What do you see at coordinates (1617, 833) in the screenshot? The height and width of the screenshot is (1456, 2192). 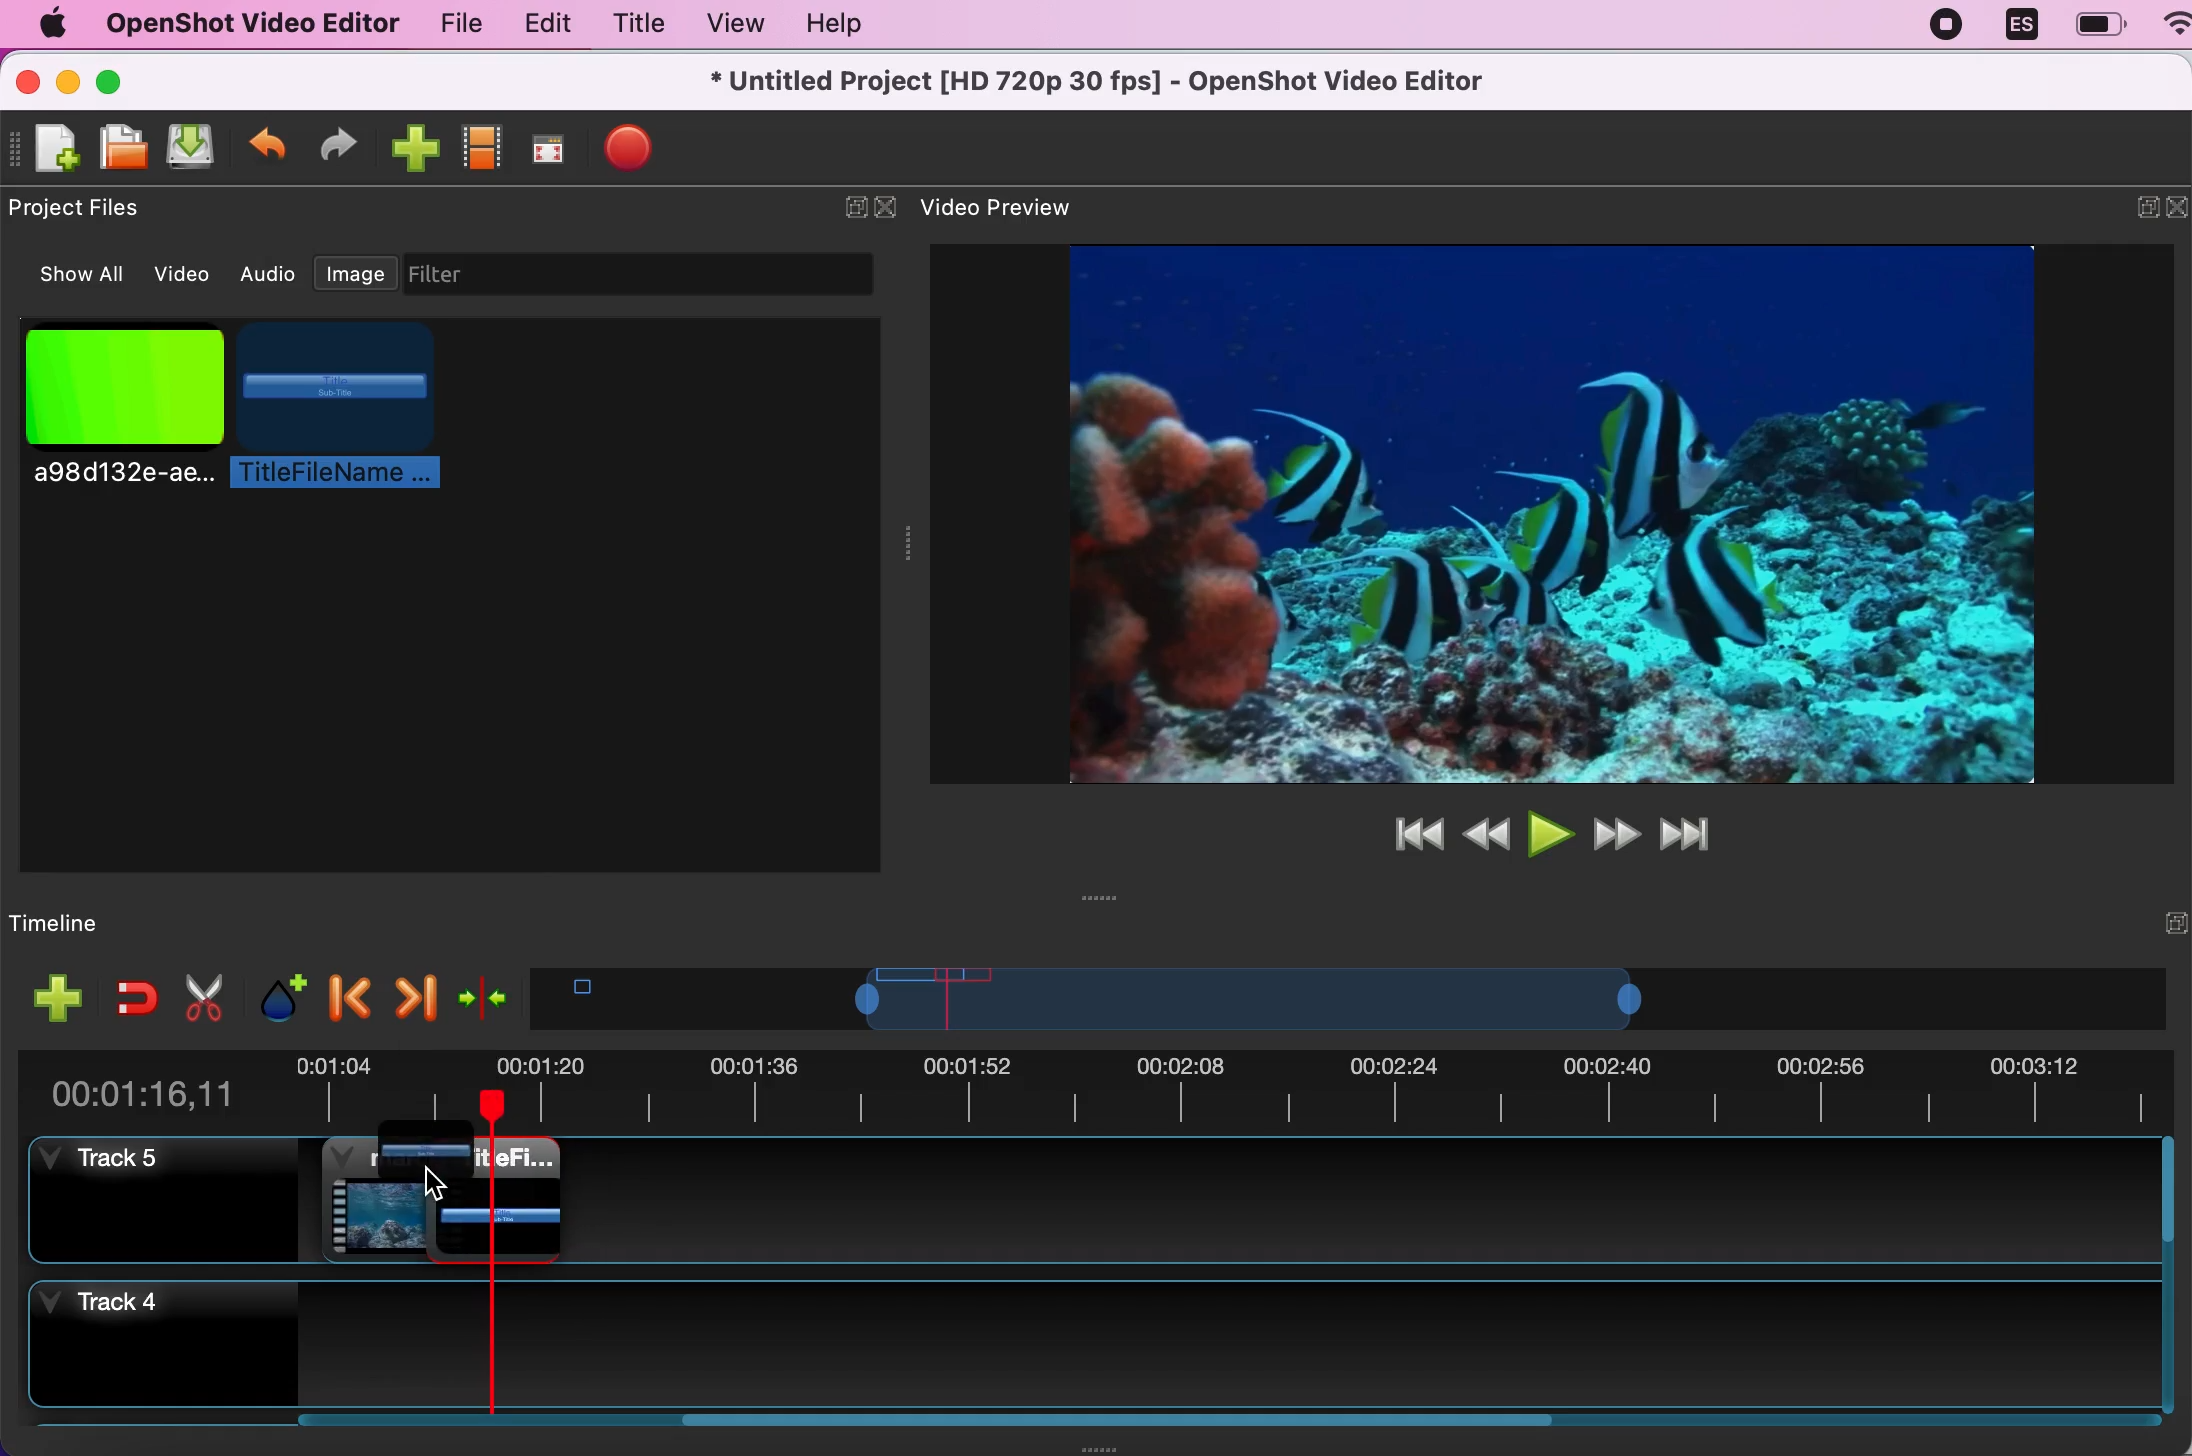 I see `fast forward` at bounding box center [1617, 833].